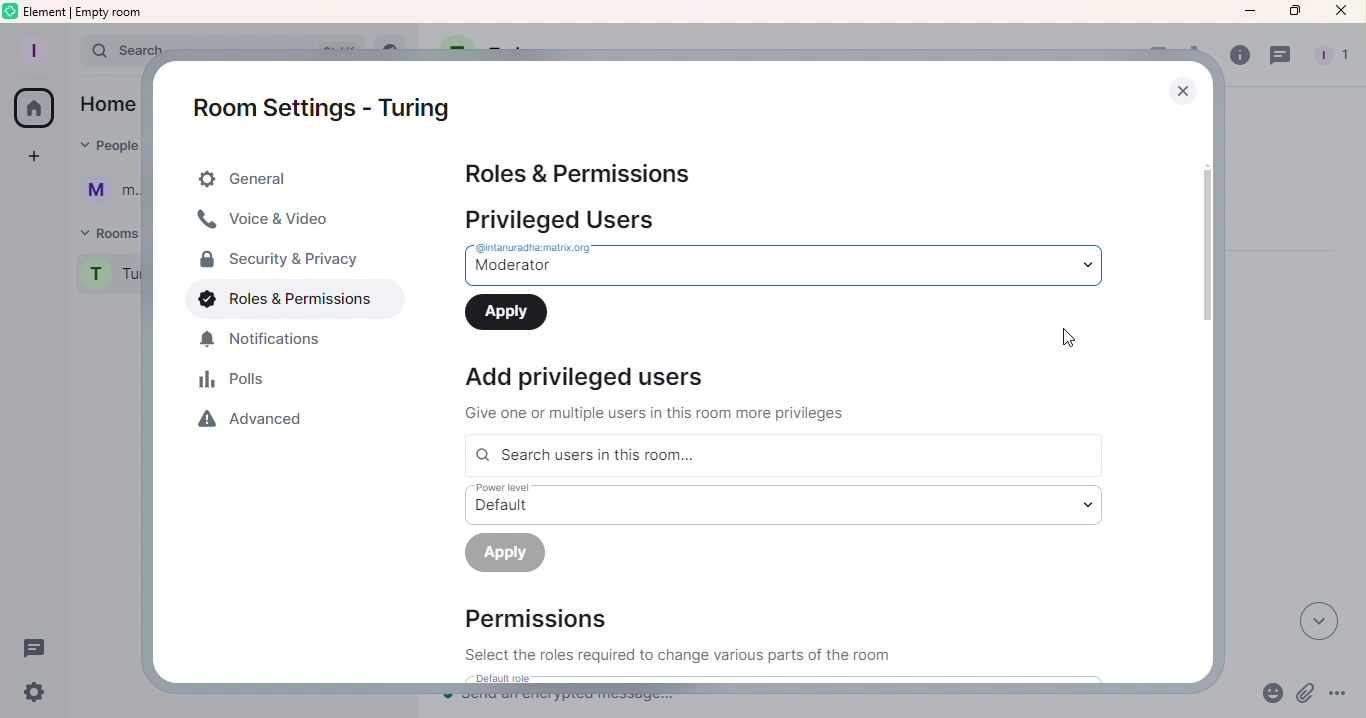 This screenshot has width=1366, height=718. I want to click on Search users in this room, so click(786, 456).